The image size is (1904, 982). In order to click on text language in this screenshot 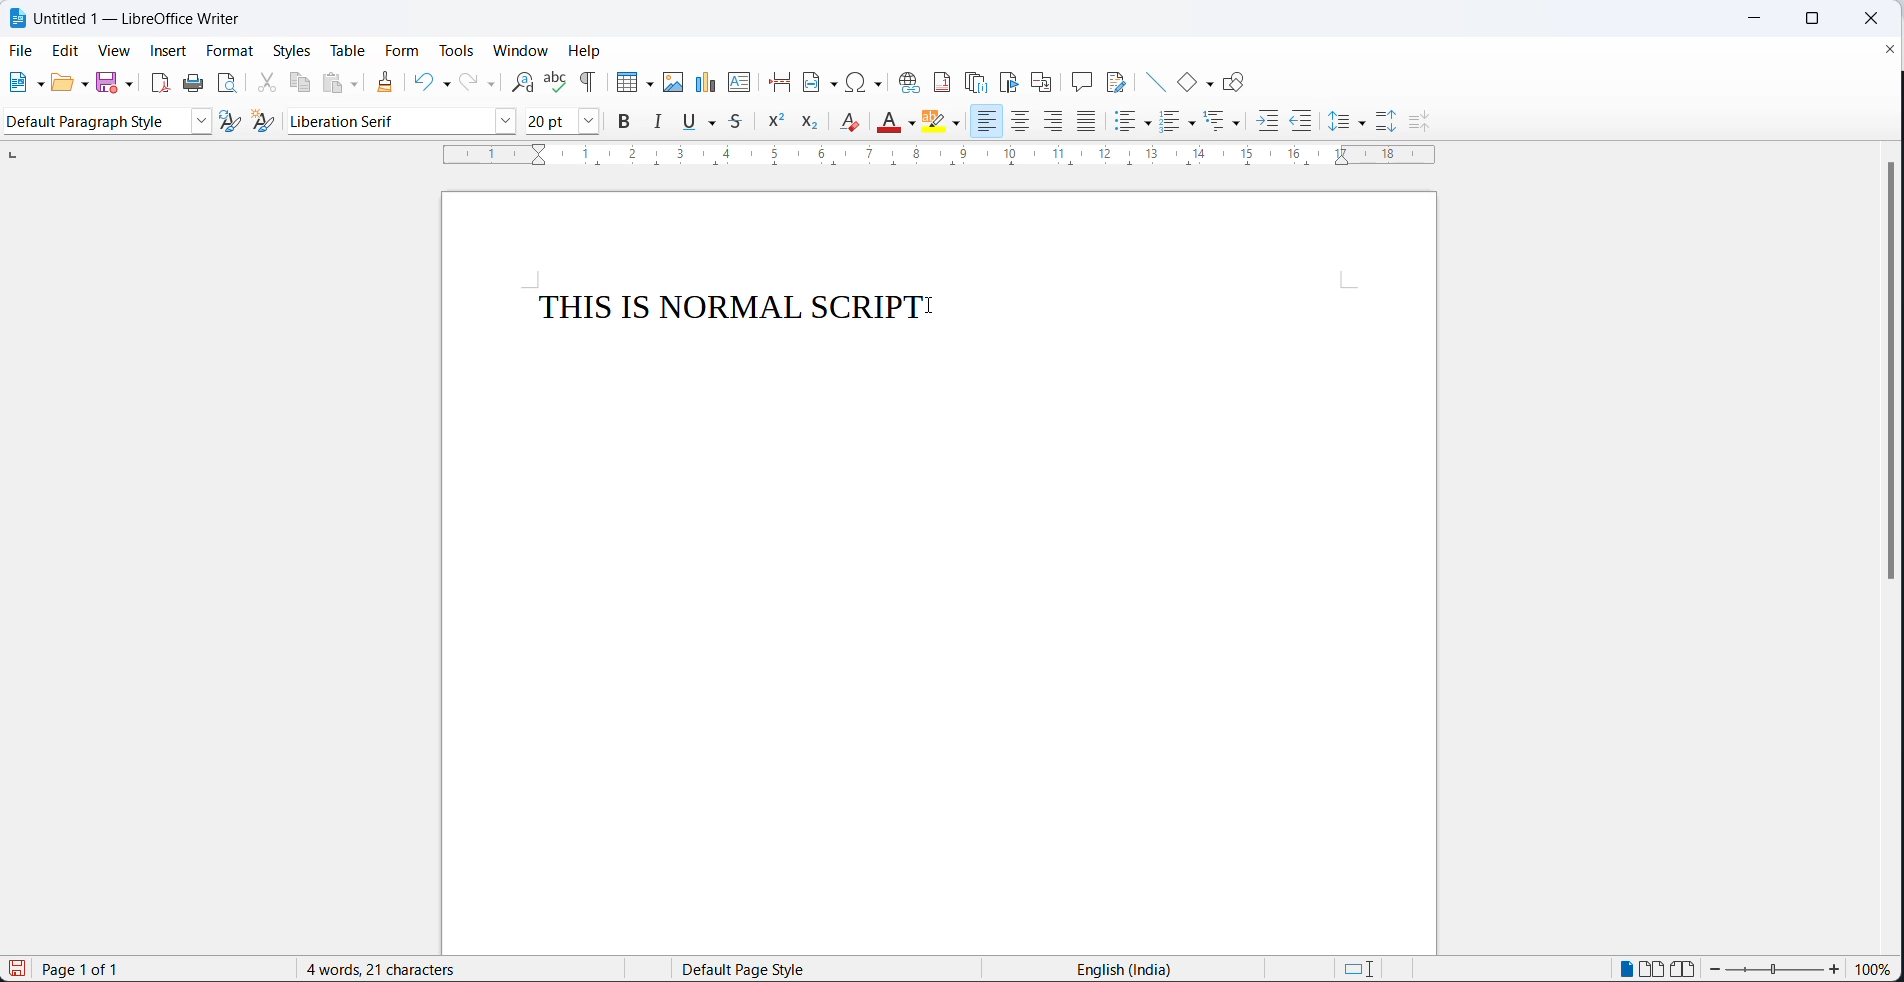, I will do `click(1128, 969)`.